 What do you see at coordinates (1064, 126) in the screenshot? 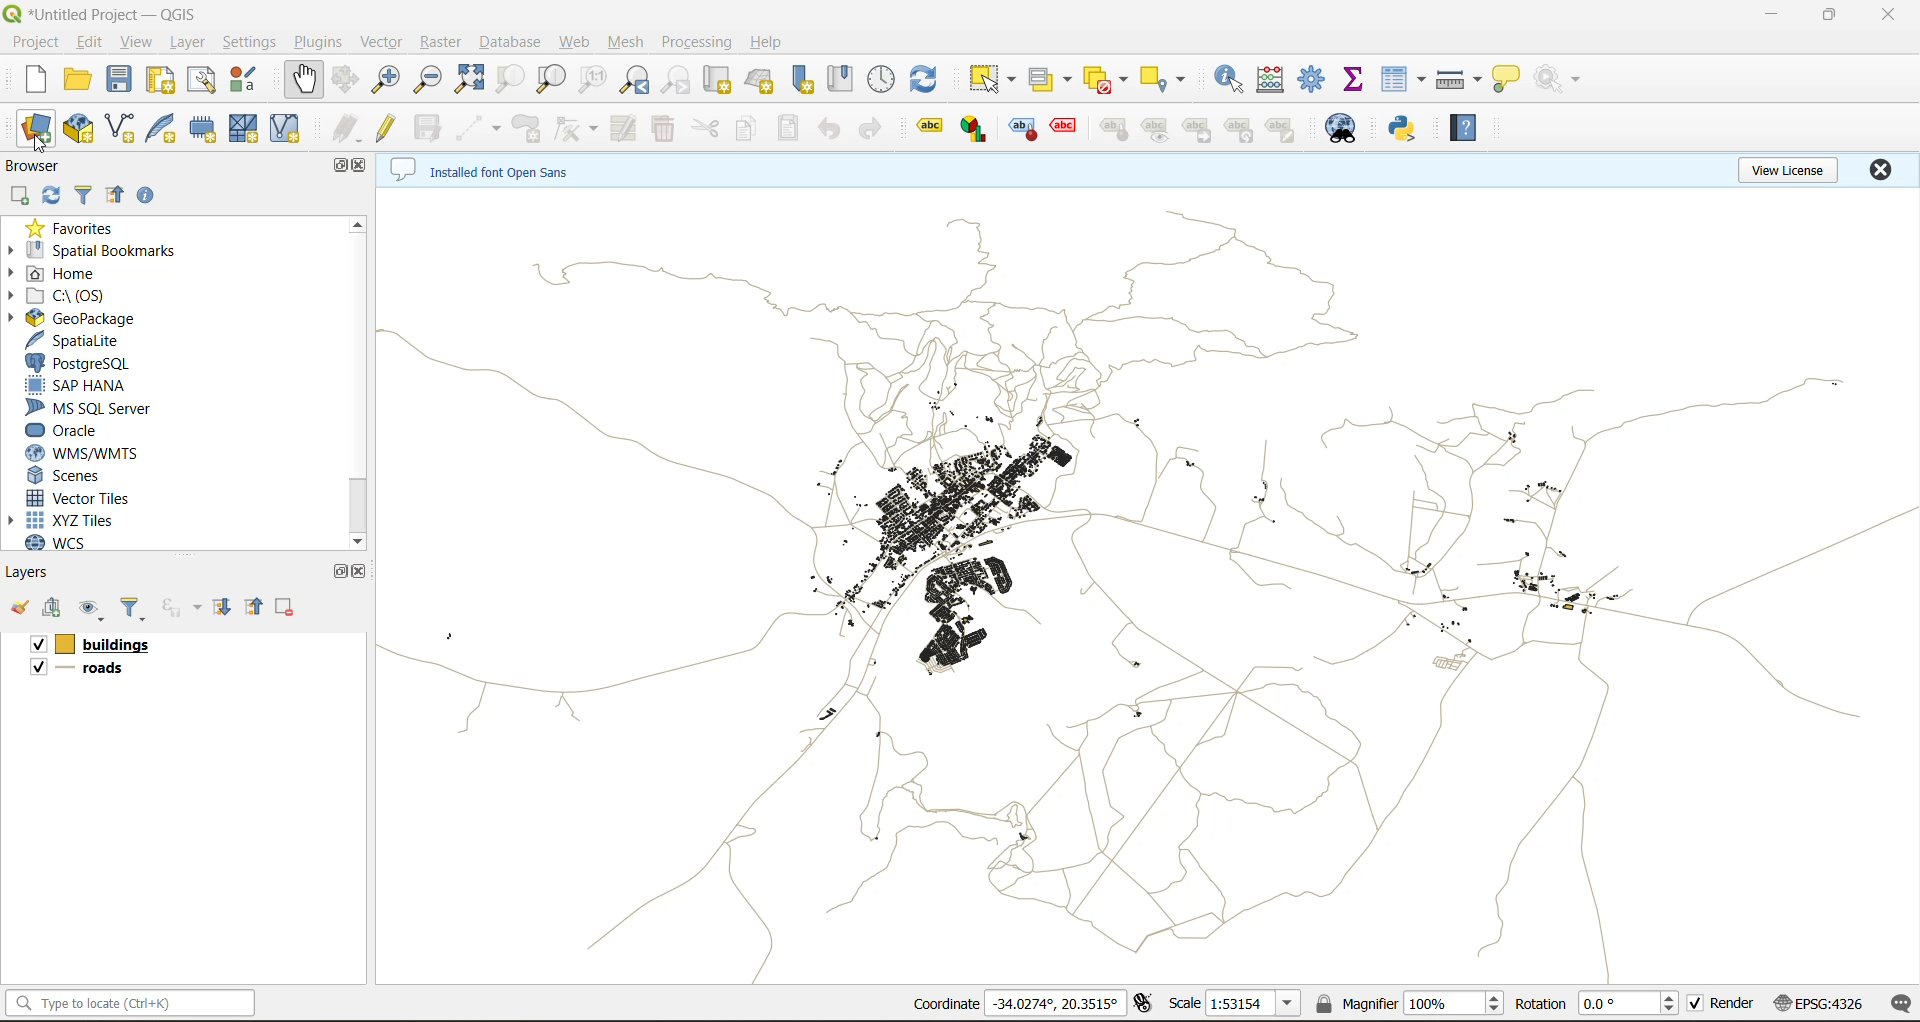
I see `label tool` at bounding box center [1064, 126].